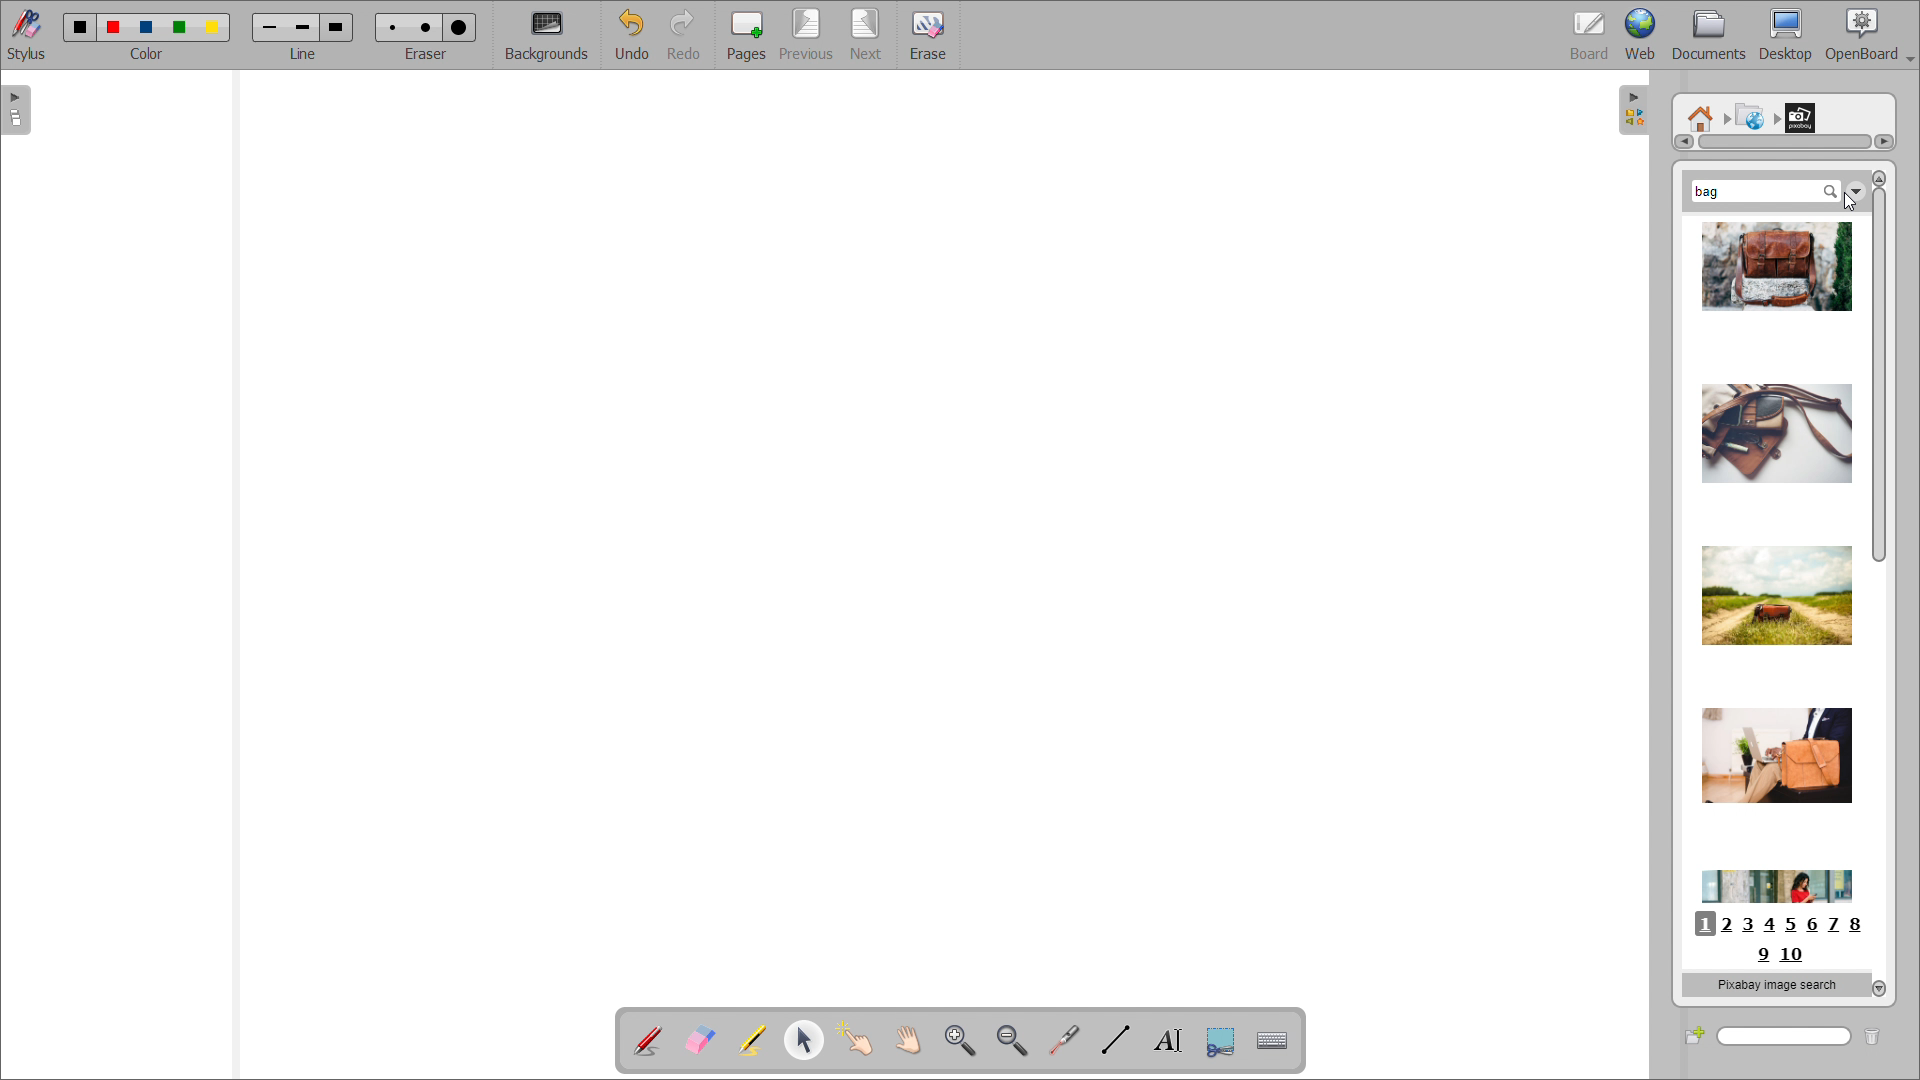 The image size is (1920, 1080). Describe the element at coordinates (215, 27) in the screenshot. I see `Color 5` at that location.